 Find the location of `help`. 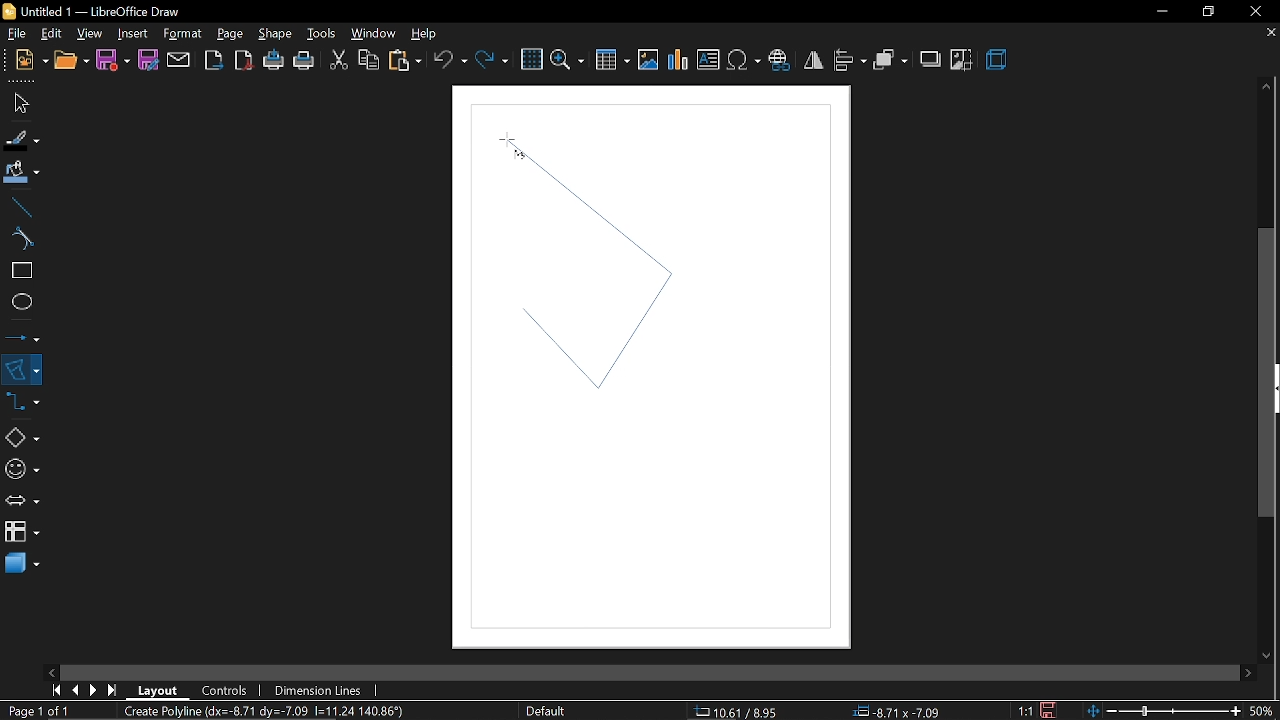

help is located at coordinates (427, 34).